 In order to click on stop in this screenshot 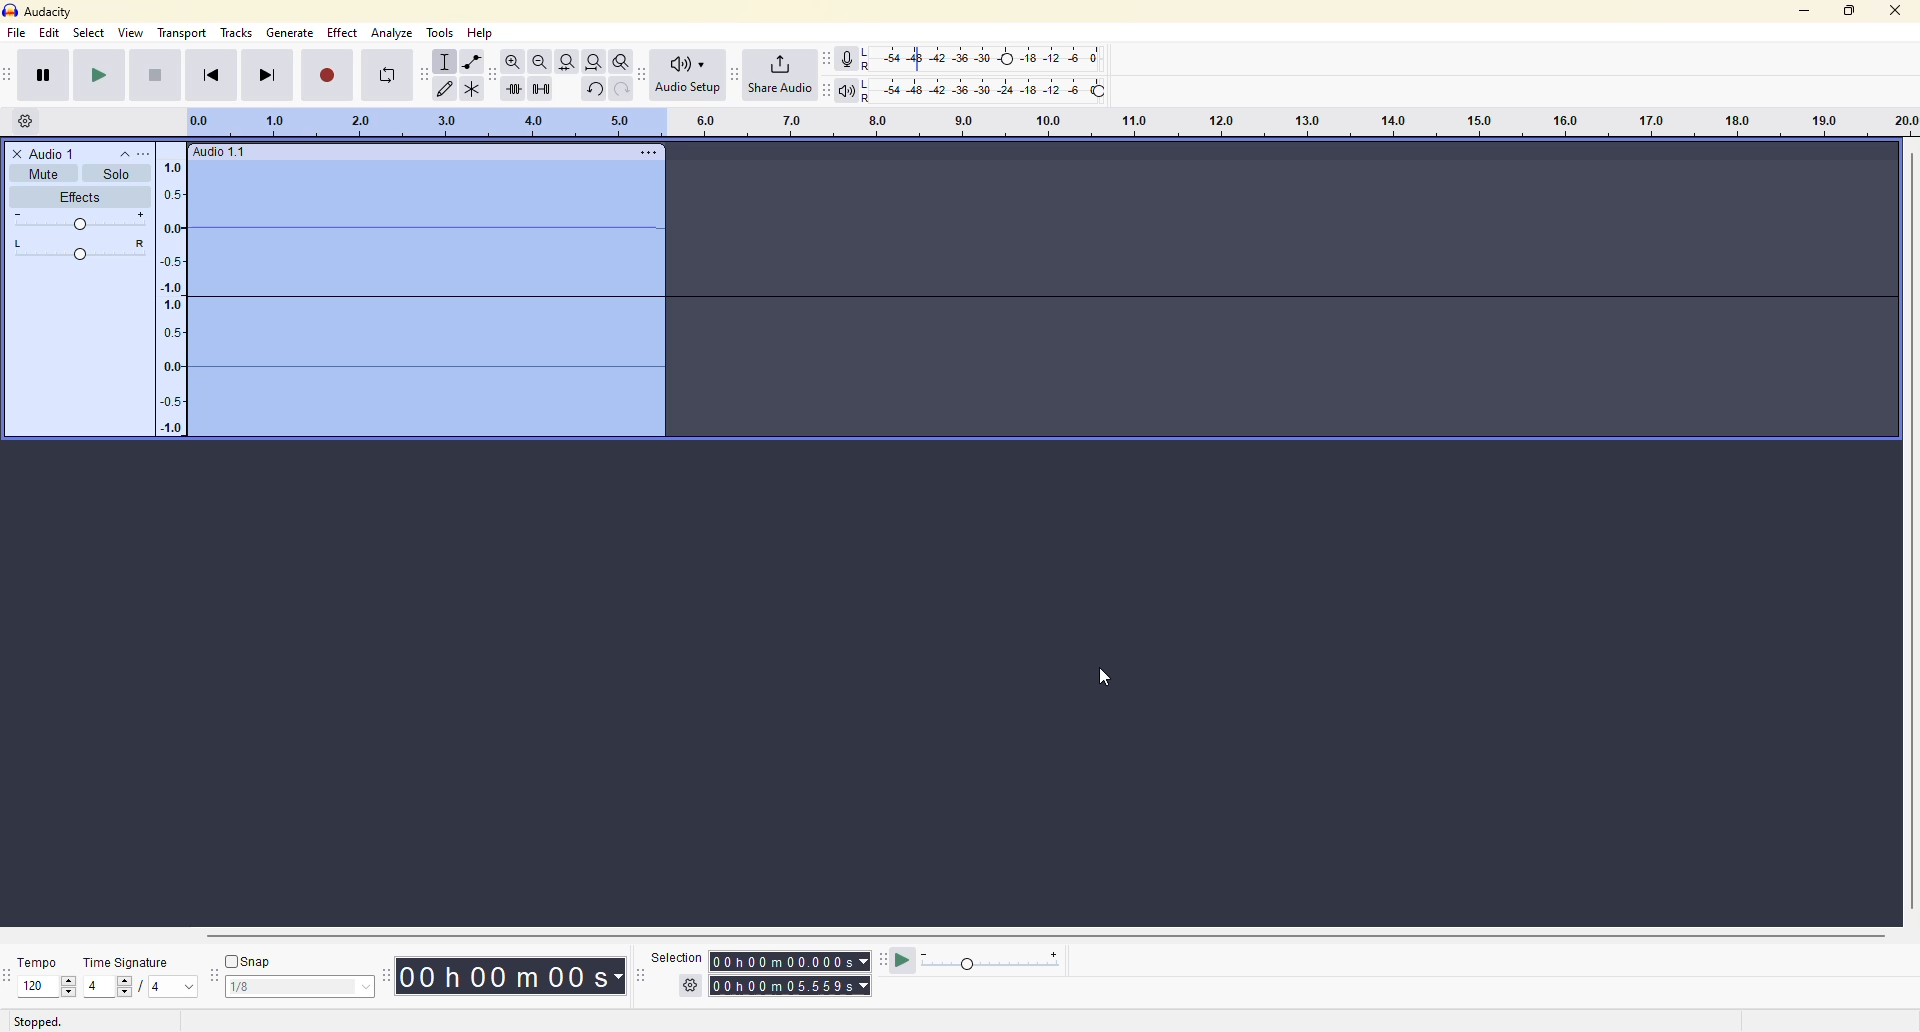, I will do `click(153, 75)`.